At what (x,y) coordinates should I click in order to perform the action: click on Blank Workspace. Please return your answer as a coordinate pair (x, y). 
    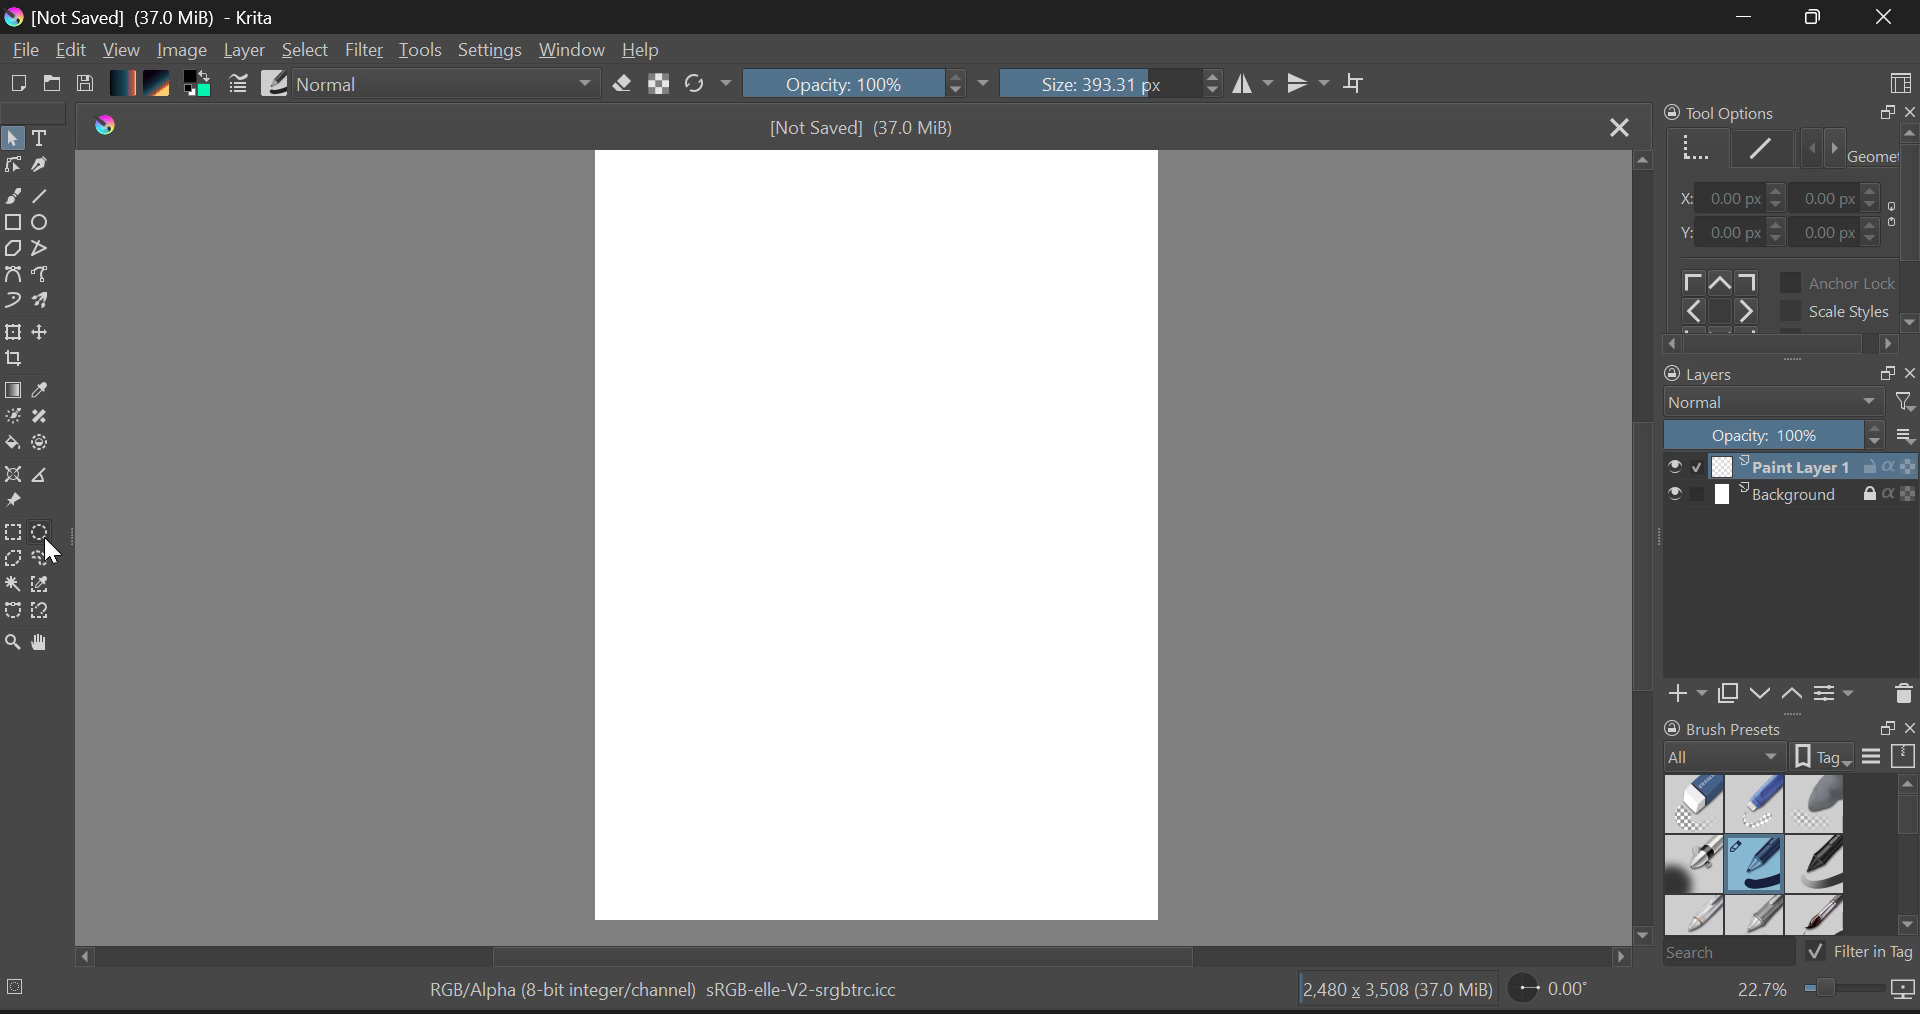
    Looking at the image, I should click on (883, 539).